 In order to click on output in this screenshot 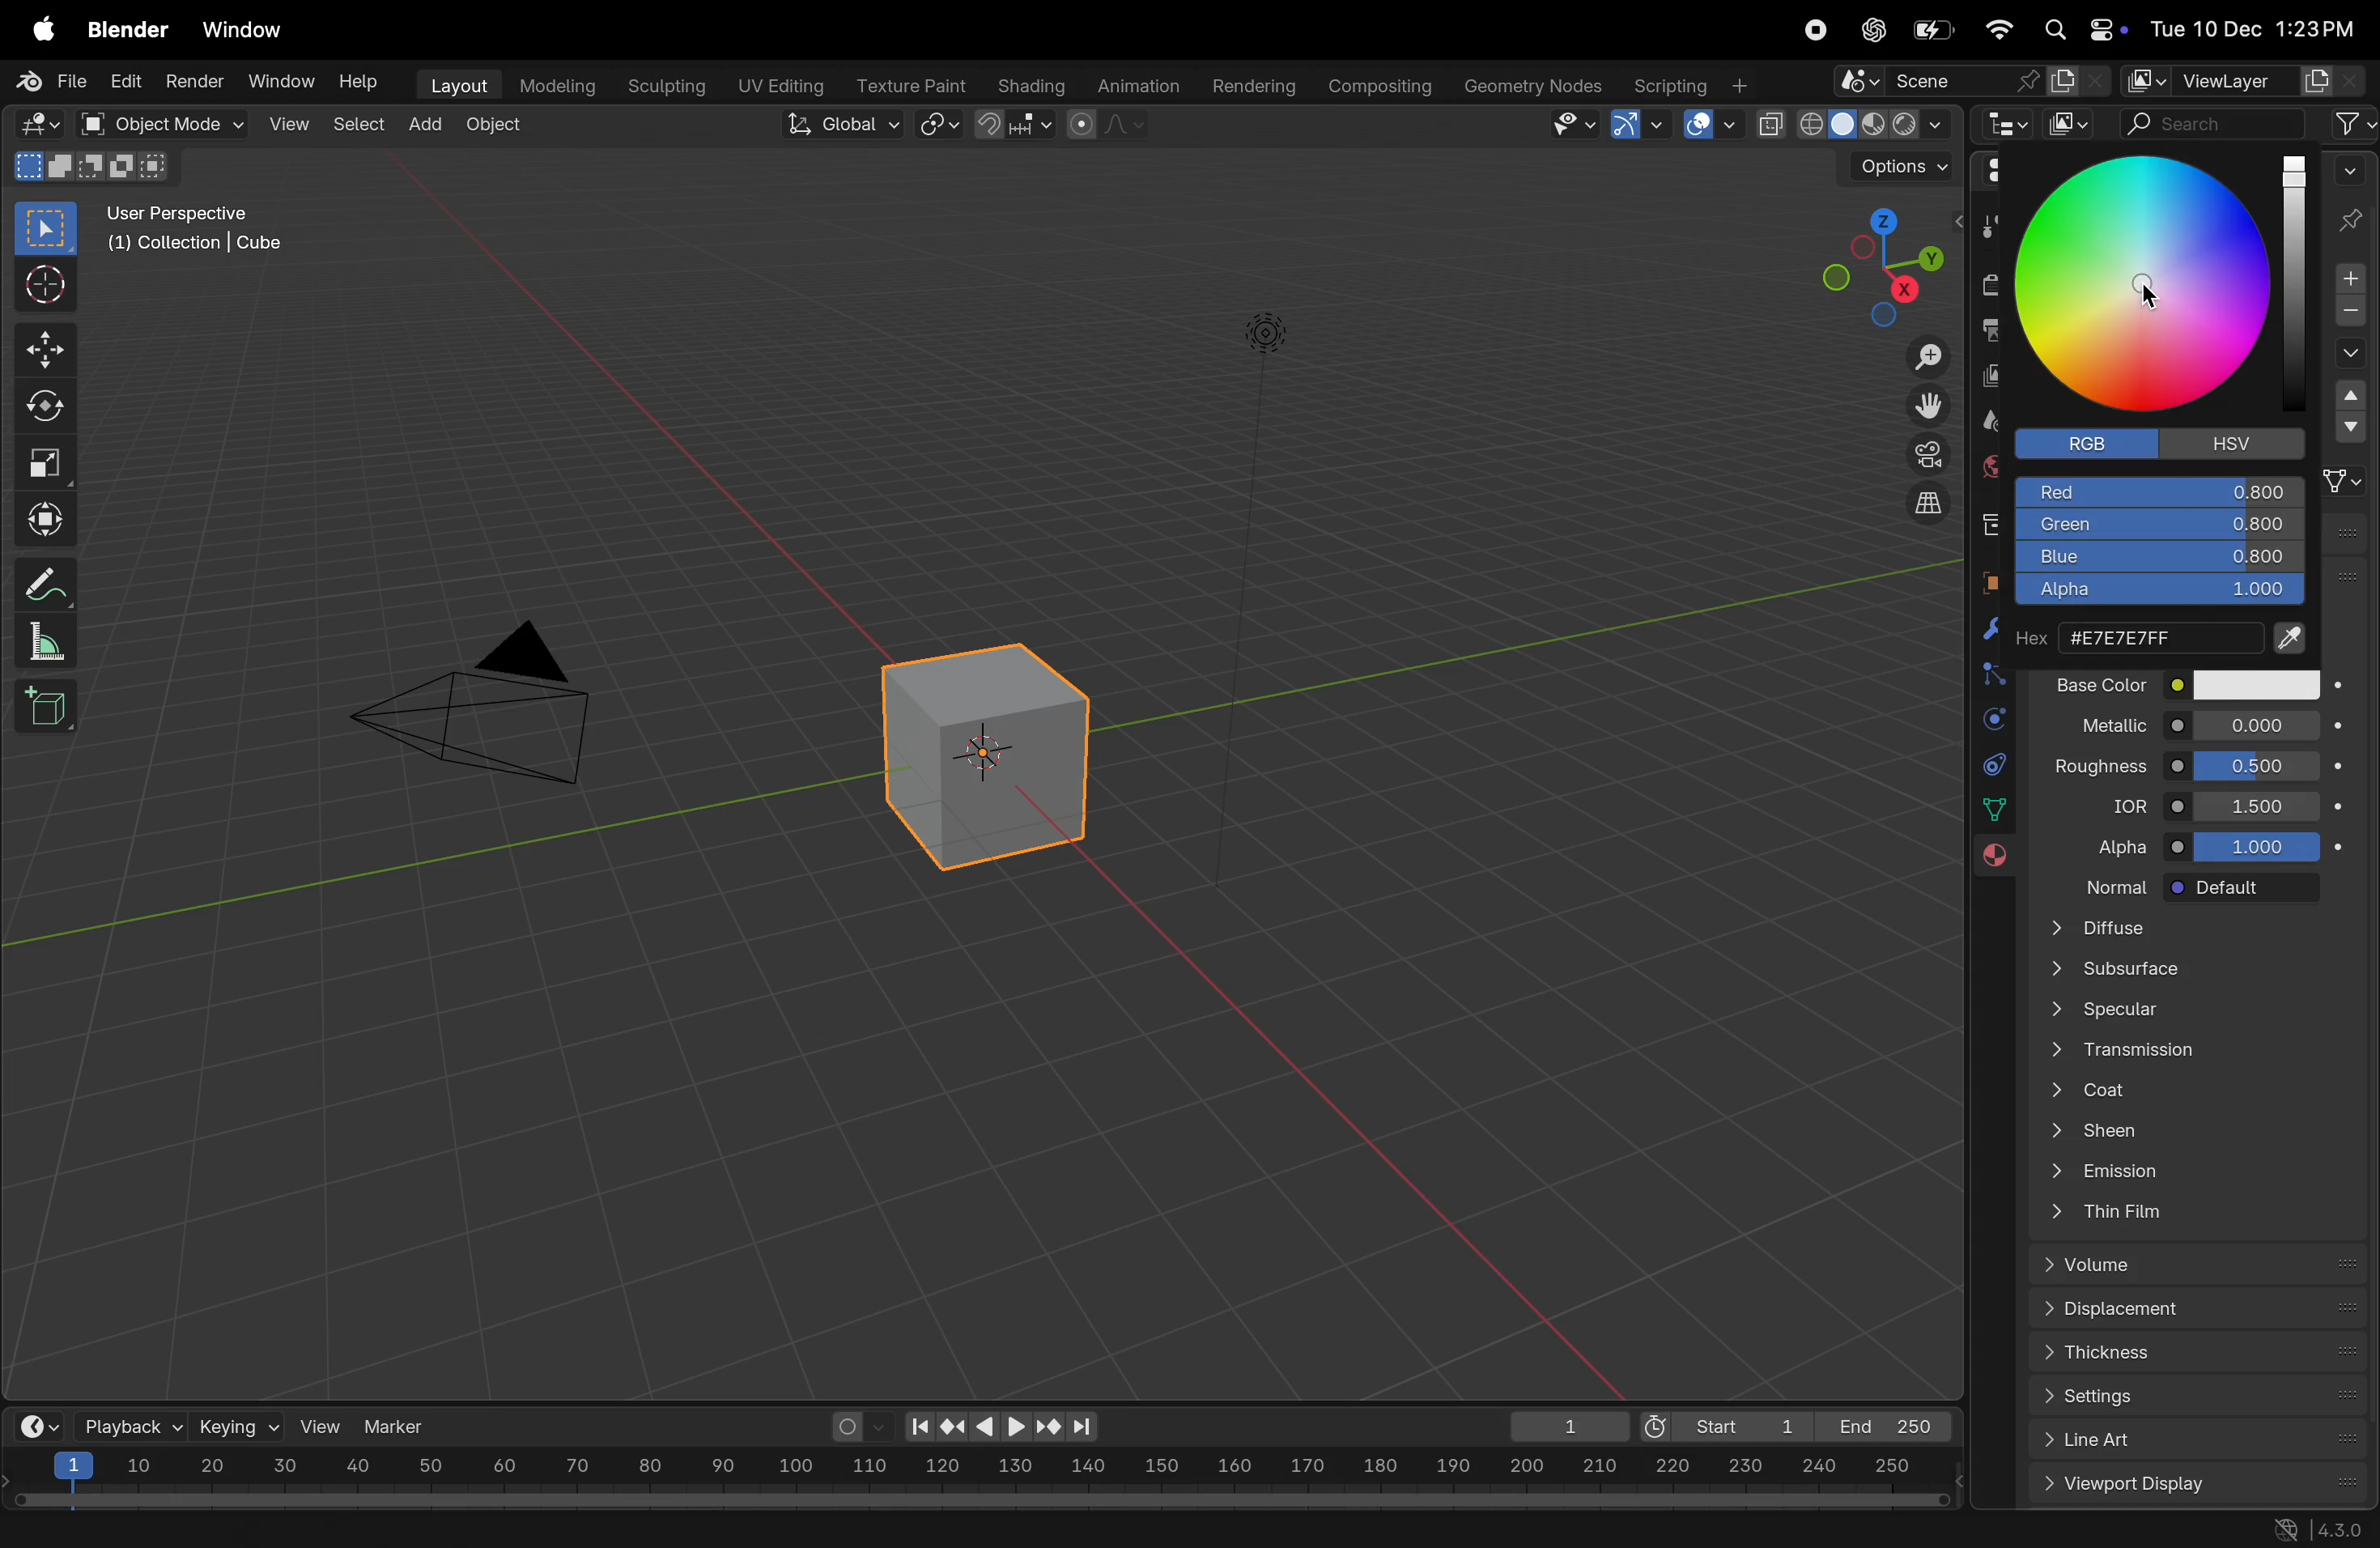, I will do `click(1983, 331)`.